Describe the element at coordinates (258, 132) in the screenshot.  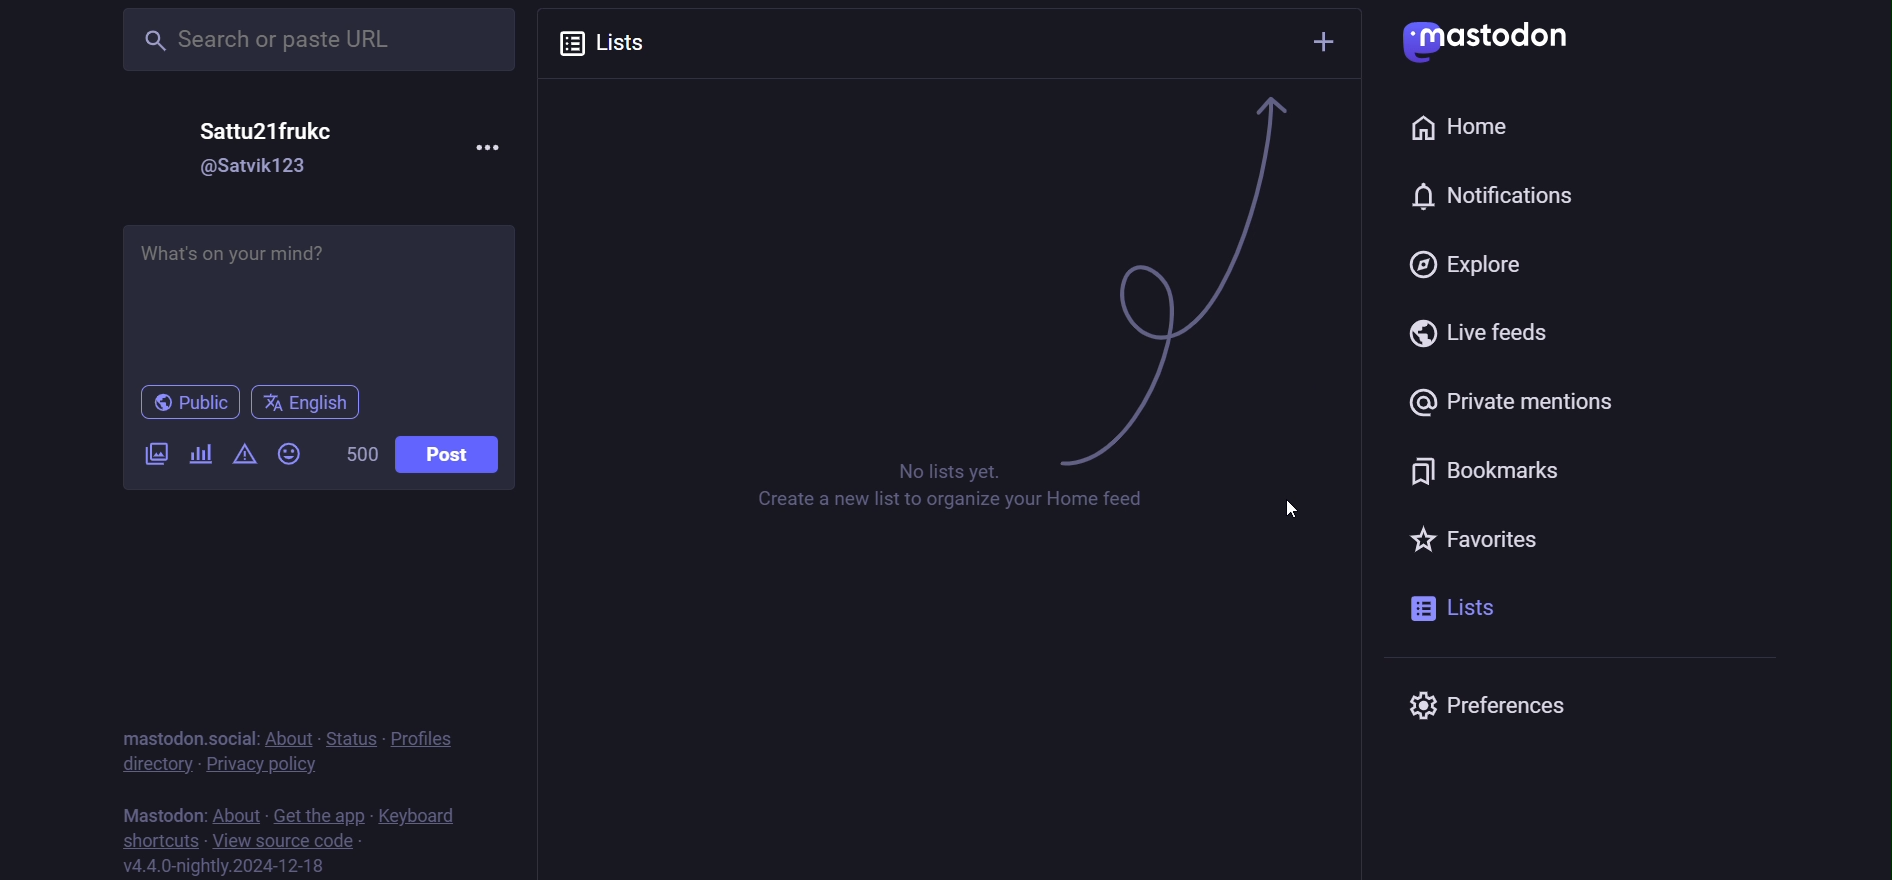
I see `Sattu21frukc` at that location.